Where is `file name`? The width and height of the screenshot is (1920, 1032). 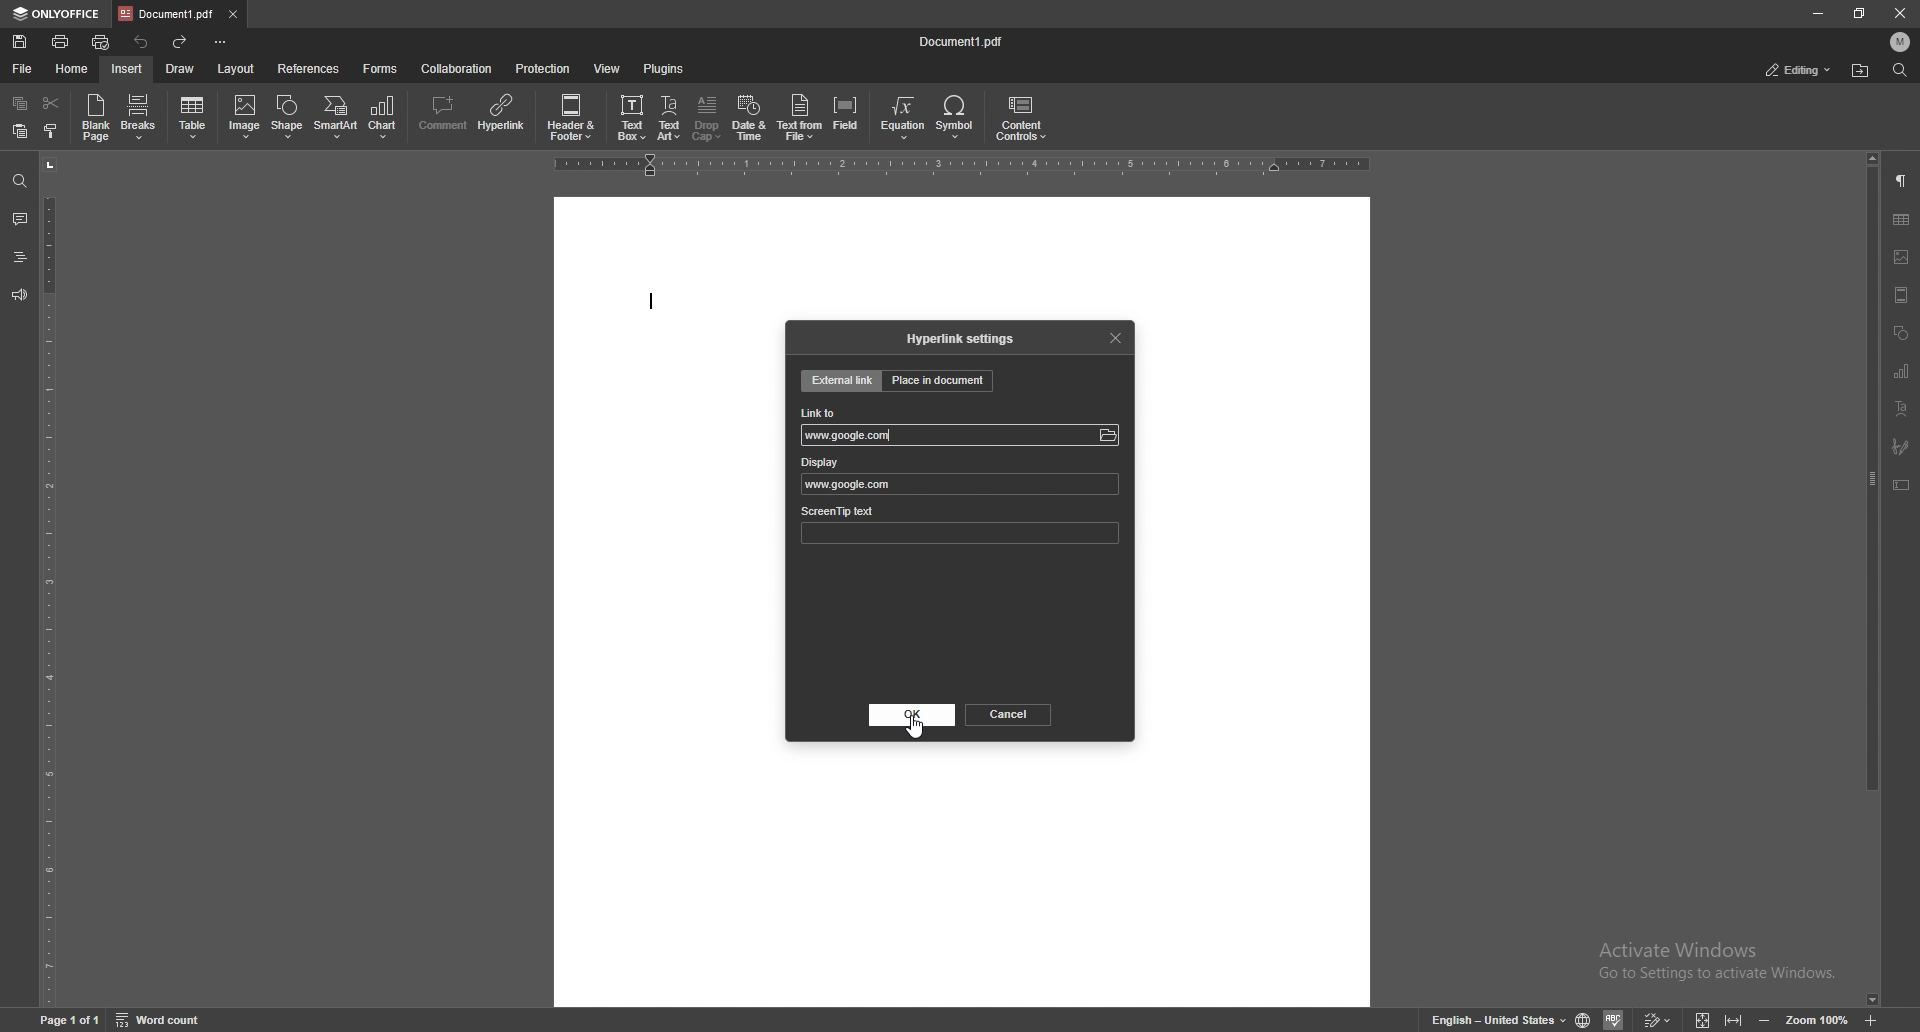
file name is located at coordinates (961, 41).